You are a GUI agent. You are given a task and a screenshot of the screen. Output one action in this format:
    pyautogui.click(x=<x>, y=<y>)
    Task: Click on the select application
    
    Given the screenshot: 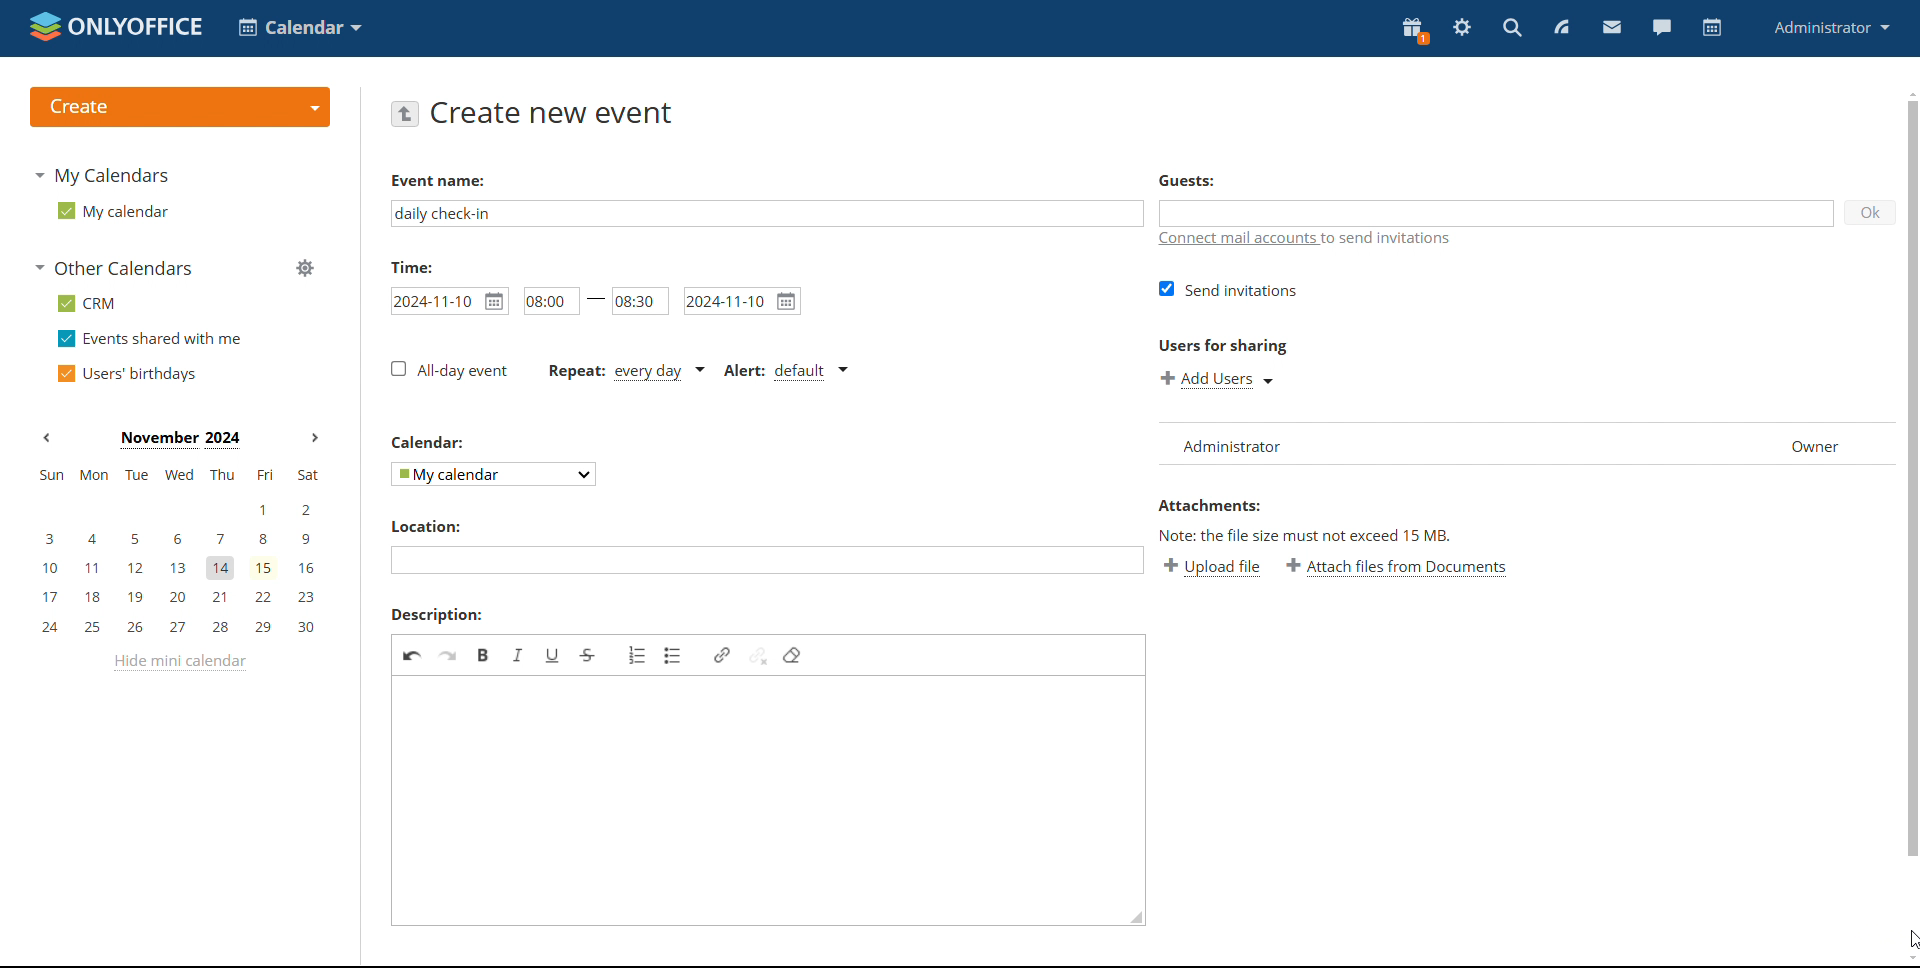 What is the action you would take?
    pyautogui.click(x=300, y=28)
    